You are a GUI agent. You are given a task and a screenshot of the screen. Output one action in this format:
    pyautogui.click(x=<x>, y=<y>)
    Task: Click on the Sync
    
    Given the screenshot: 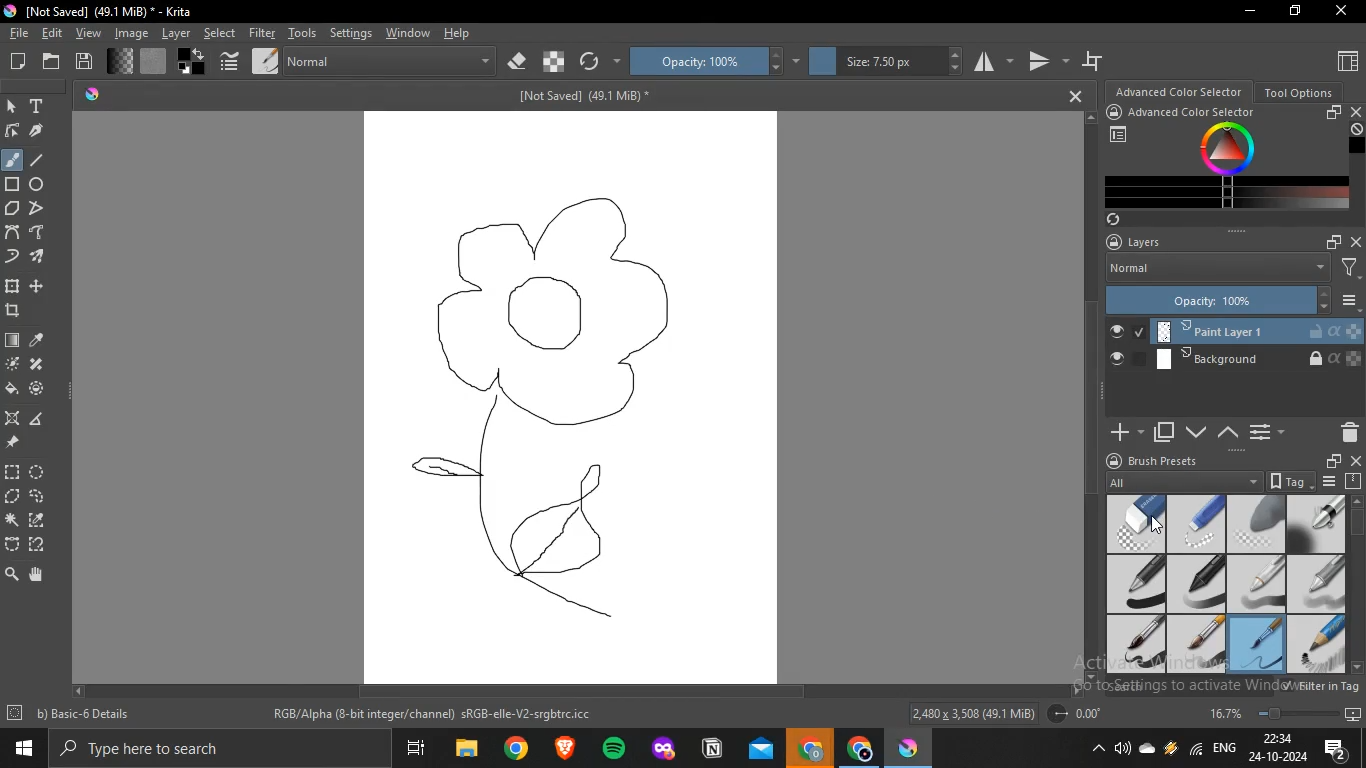 What is the action you would take?
    pyautogui.click(x=1117, y=219)
    